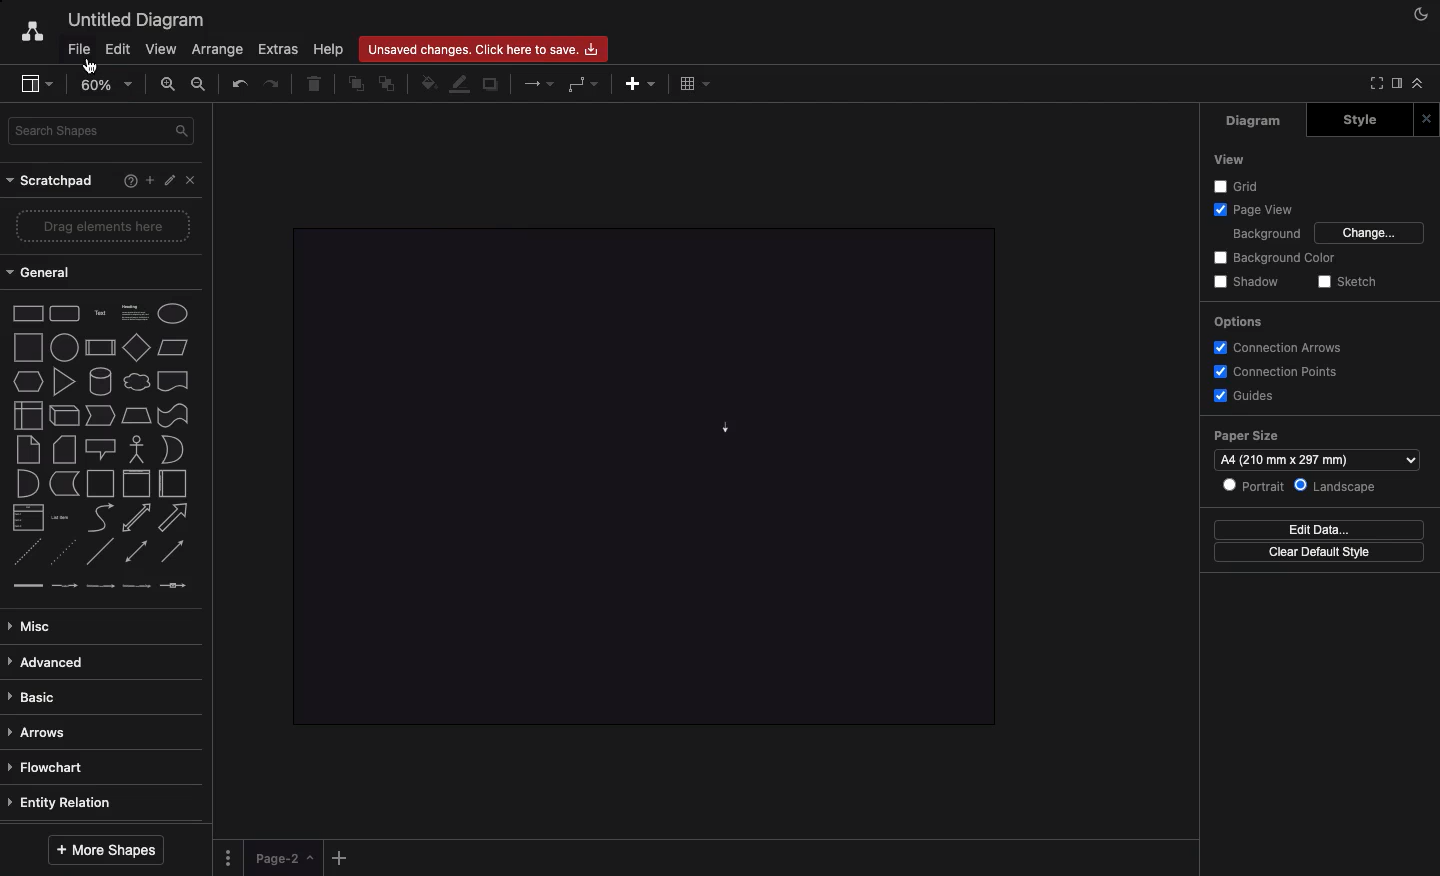 The height and width of the screenshot is (876, 1440). I want to click on Sidebar, so click(29, 81).